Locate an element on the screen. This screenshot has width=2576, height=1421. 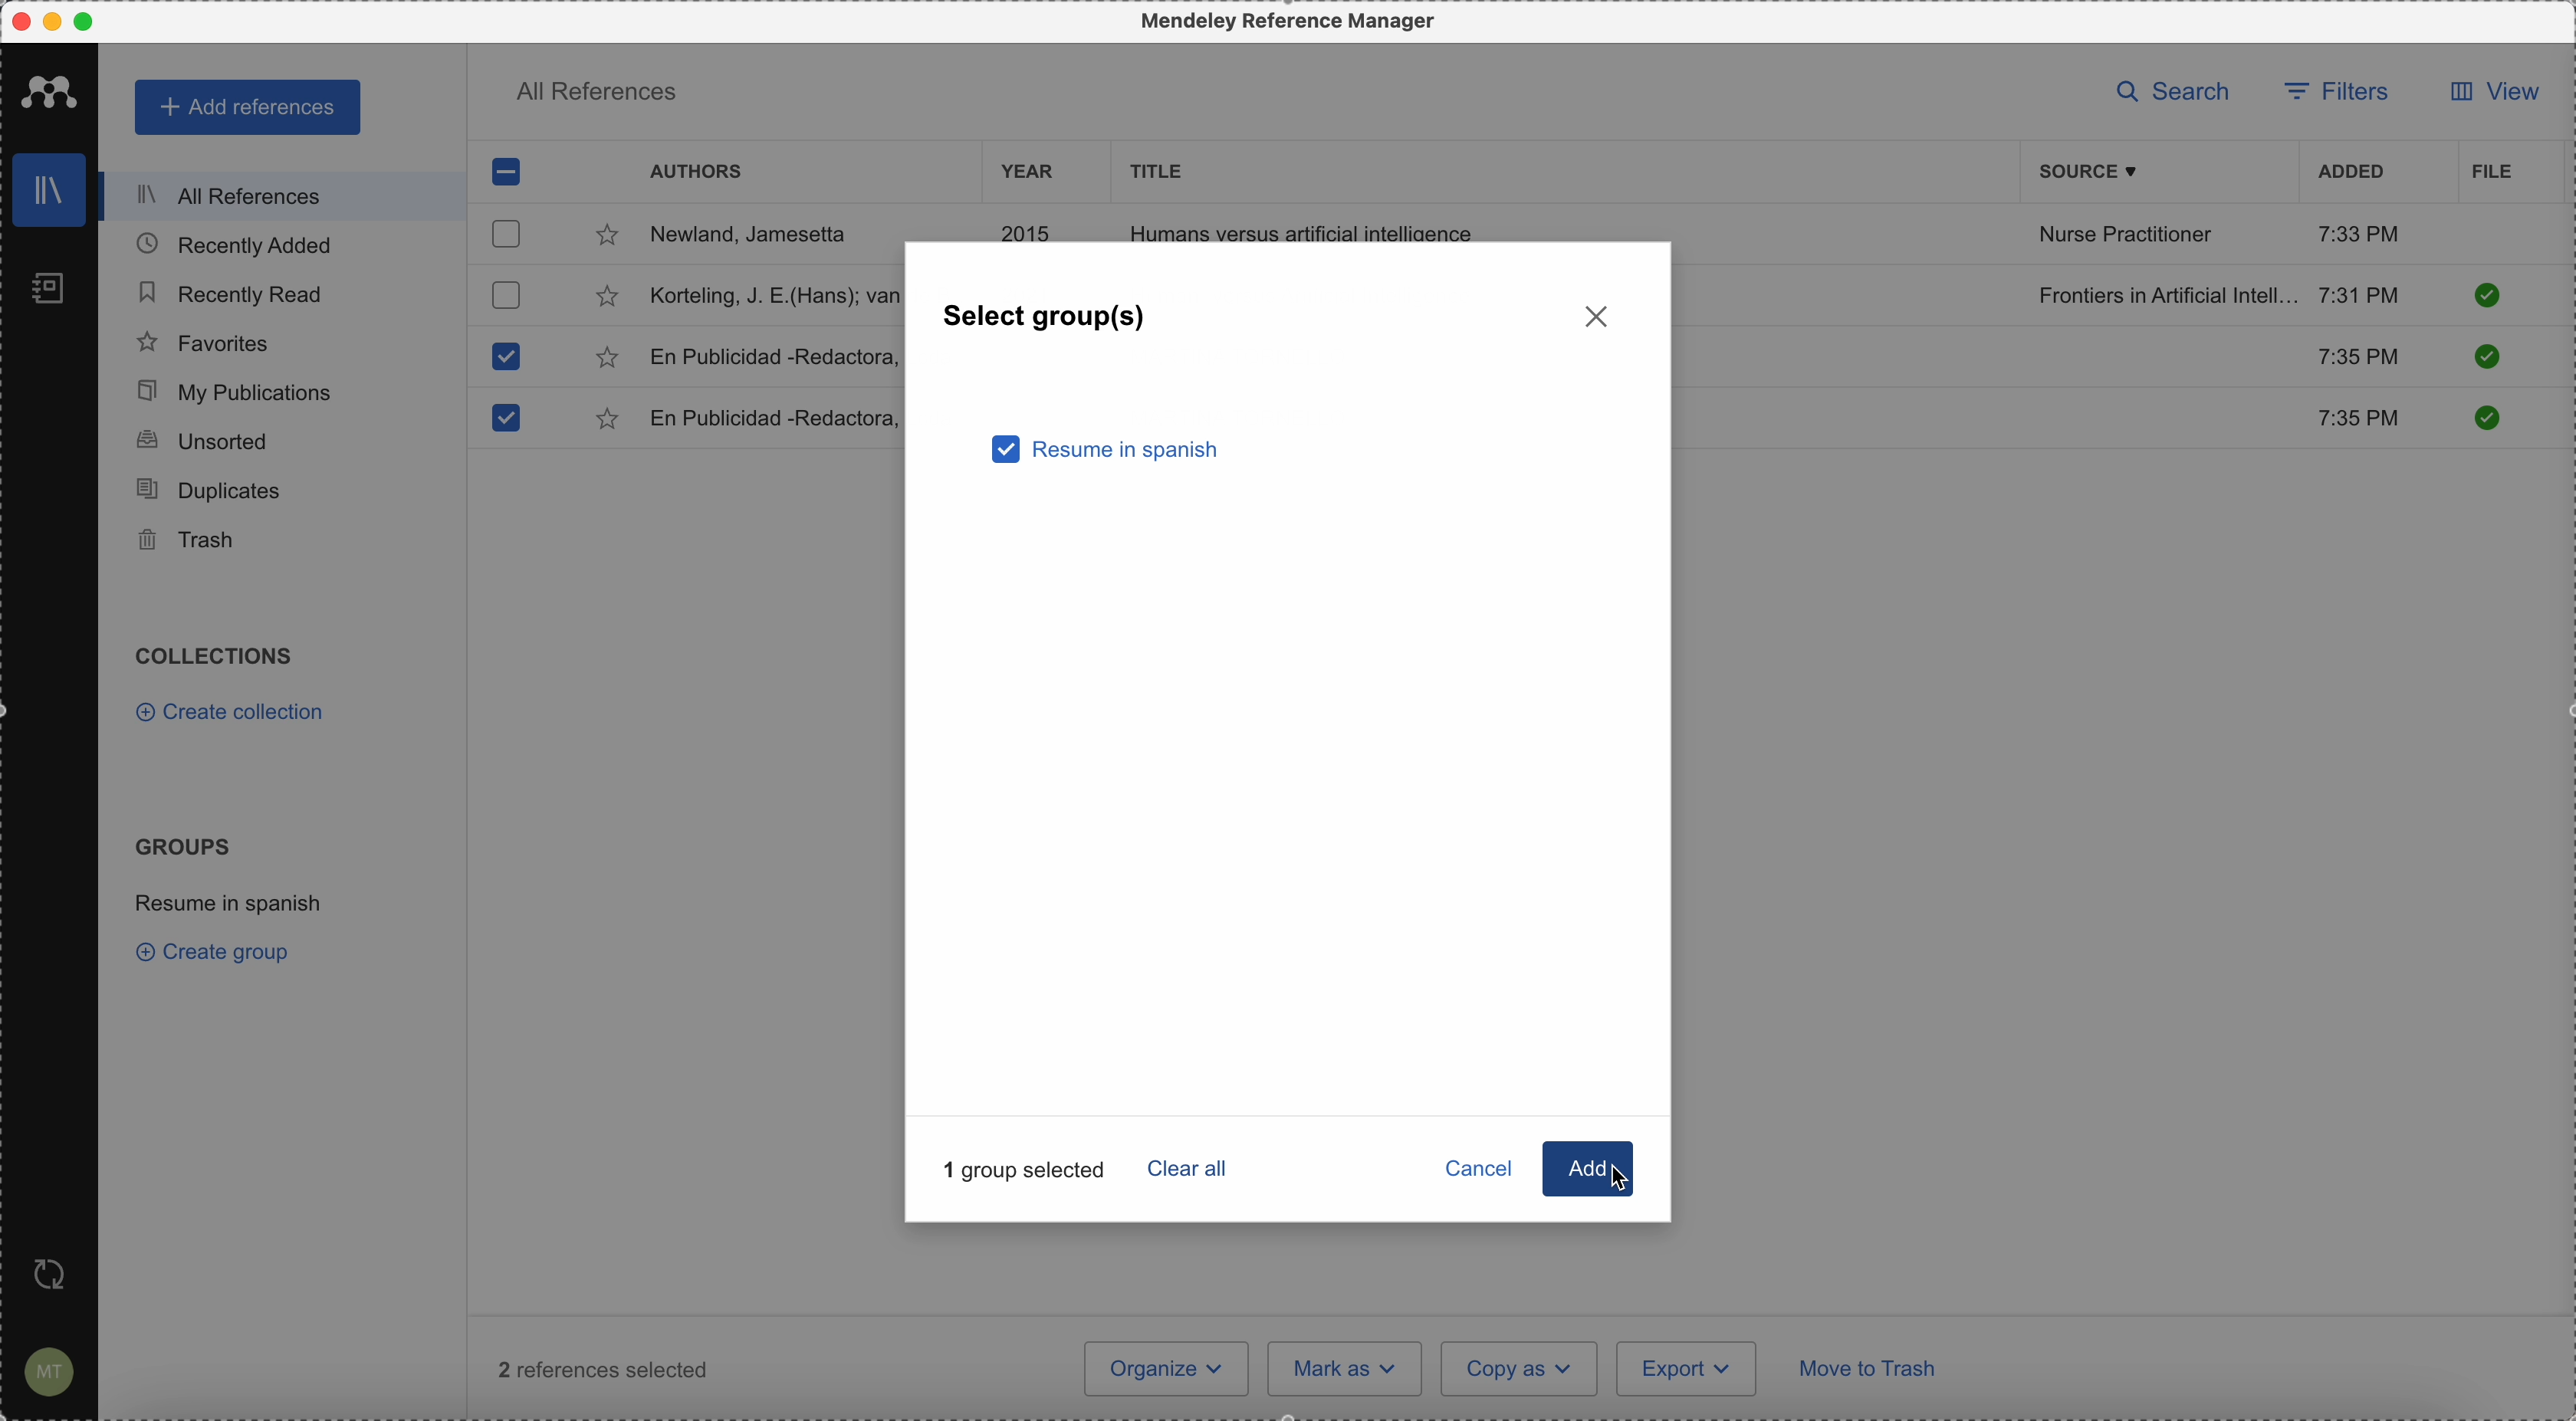
En Publicidad-Redactora, Lcda is located at coordinates (773, 418).